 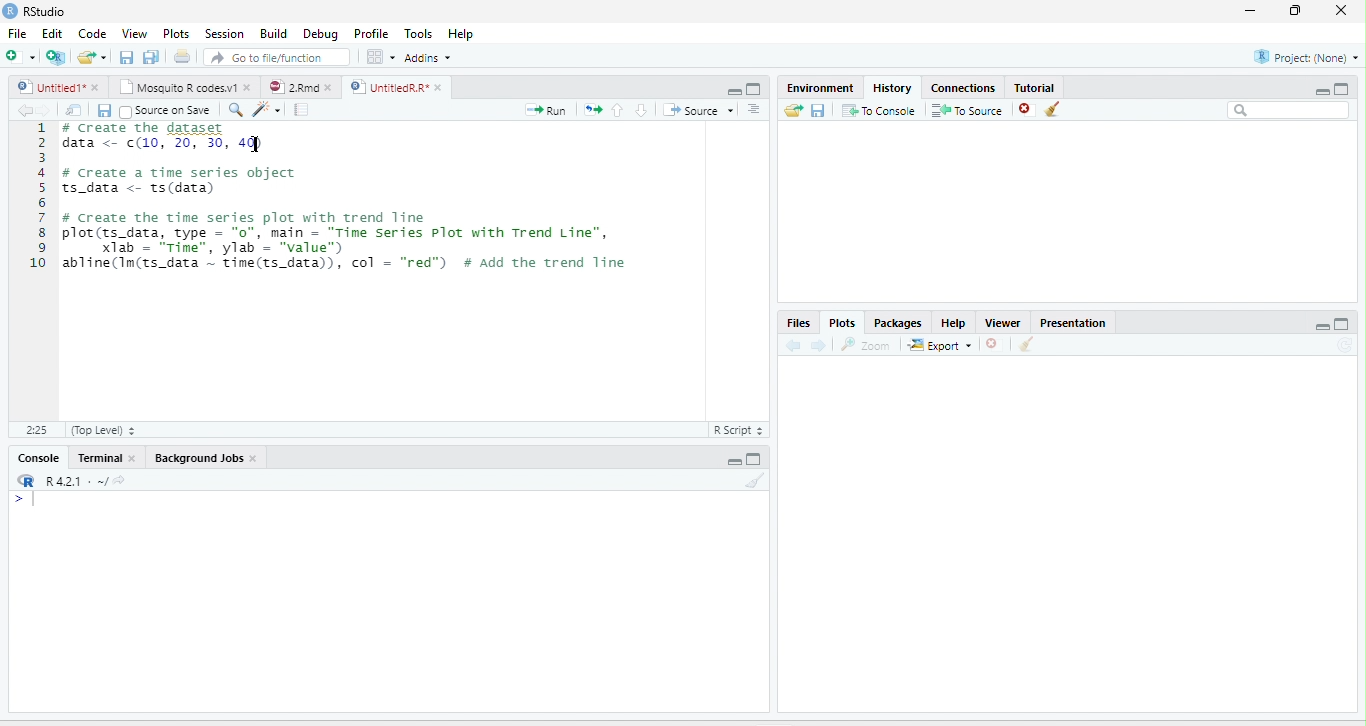 What do you see at coordinates (1346, 345) in the screenshot?
I see `Refresh current plot` at bounding box center [1346, 345].